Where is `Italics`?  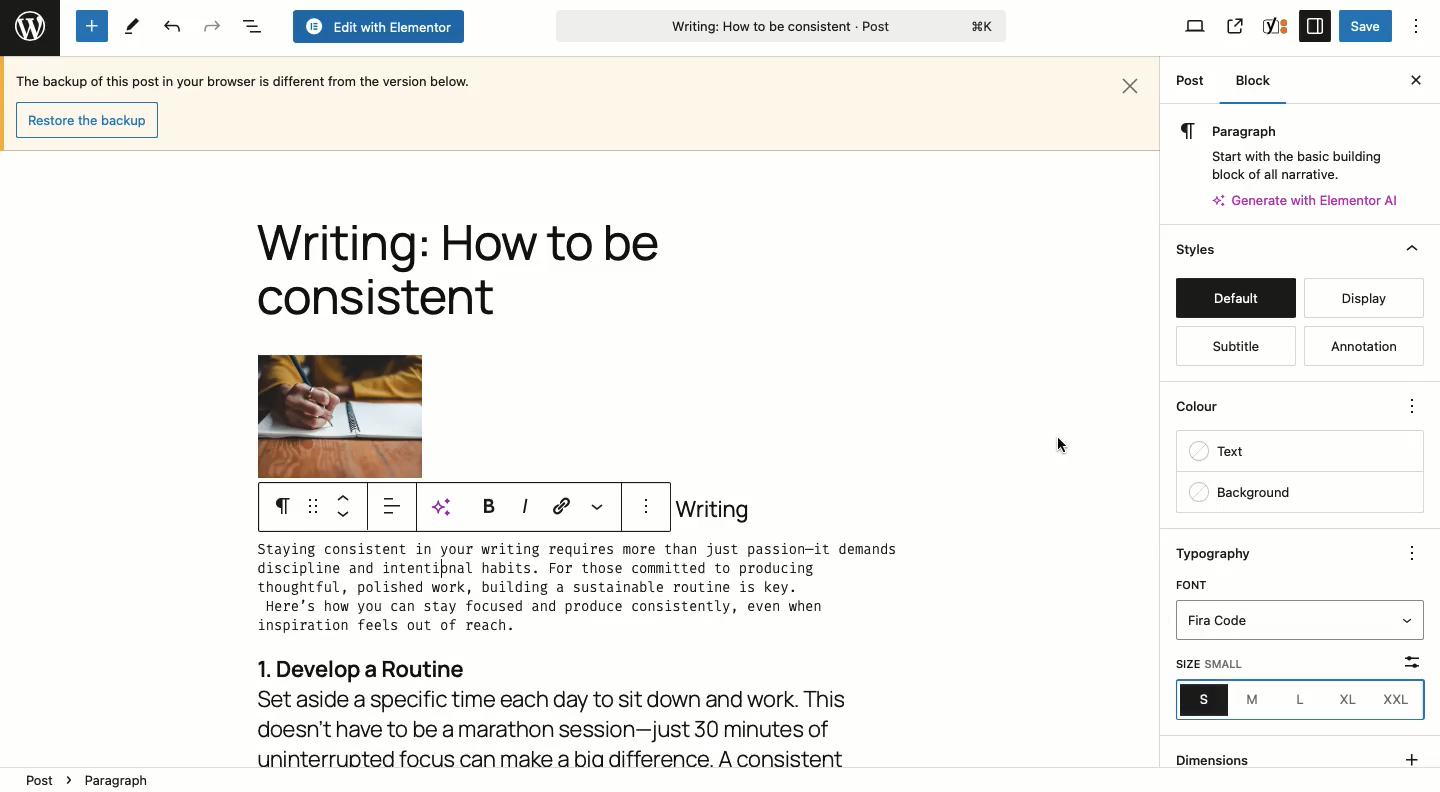 Italics is located at coordinates (524, 505).